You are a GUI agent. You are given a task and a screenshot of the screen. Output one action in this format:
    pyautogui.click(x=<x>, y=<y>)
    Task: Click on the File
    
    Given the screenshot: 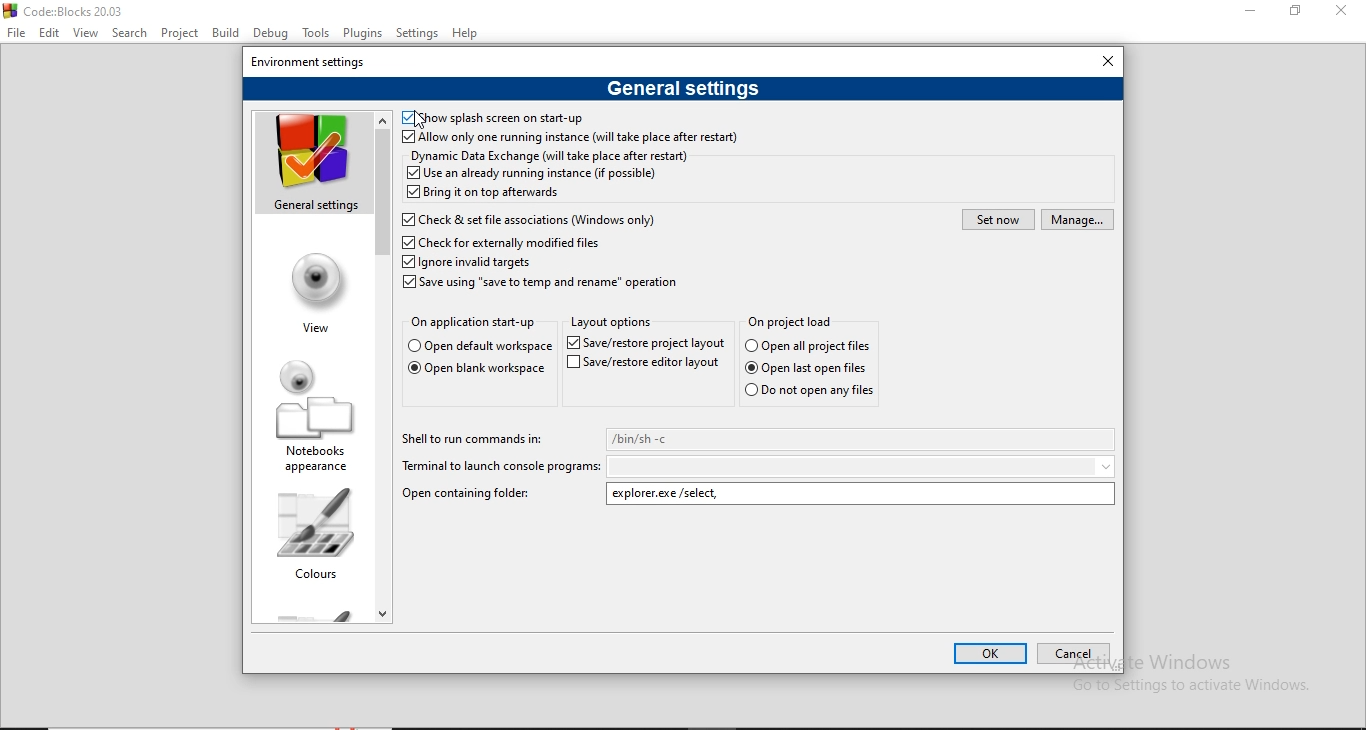 What is the action you would take?
    pyautogui.click(x=17, y=32)
    